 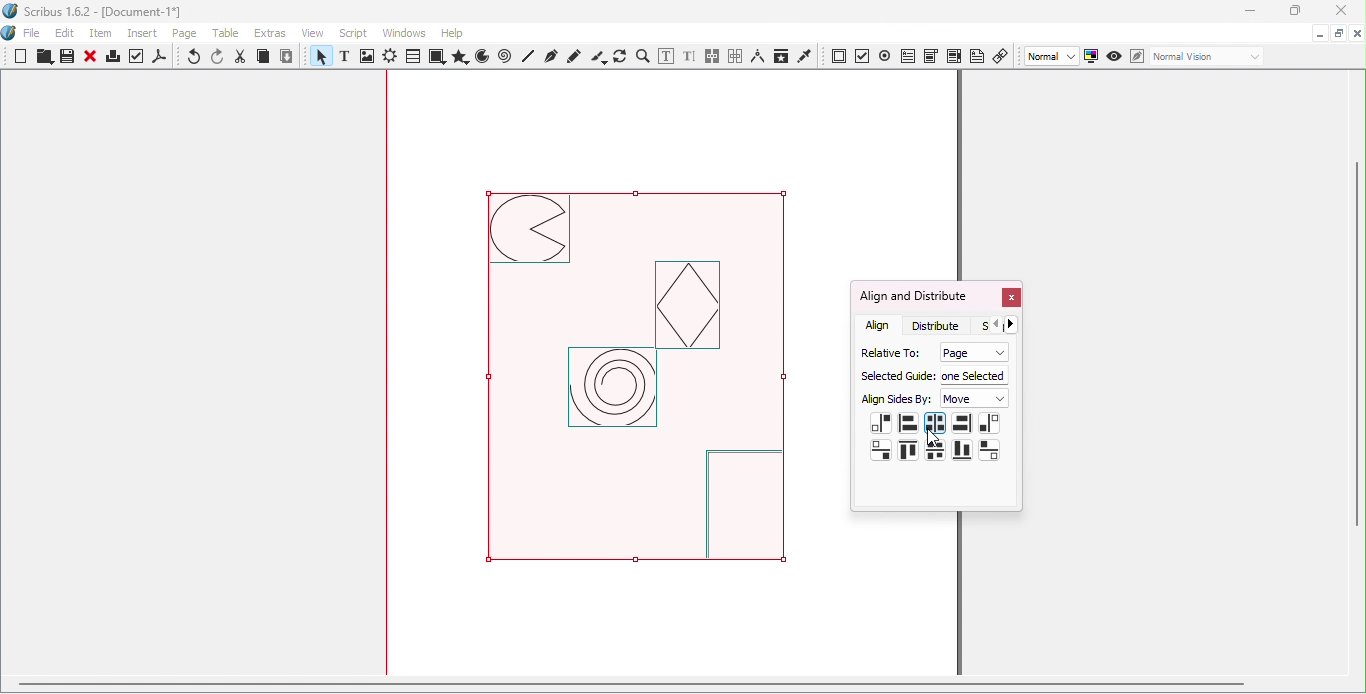 I want to click on Open, so click(x=42, y=58).